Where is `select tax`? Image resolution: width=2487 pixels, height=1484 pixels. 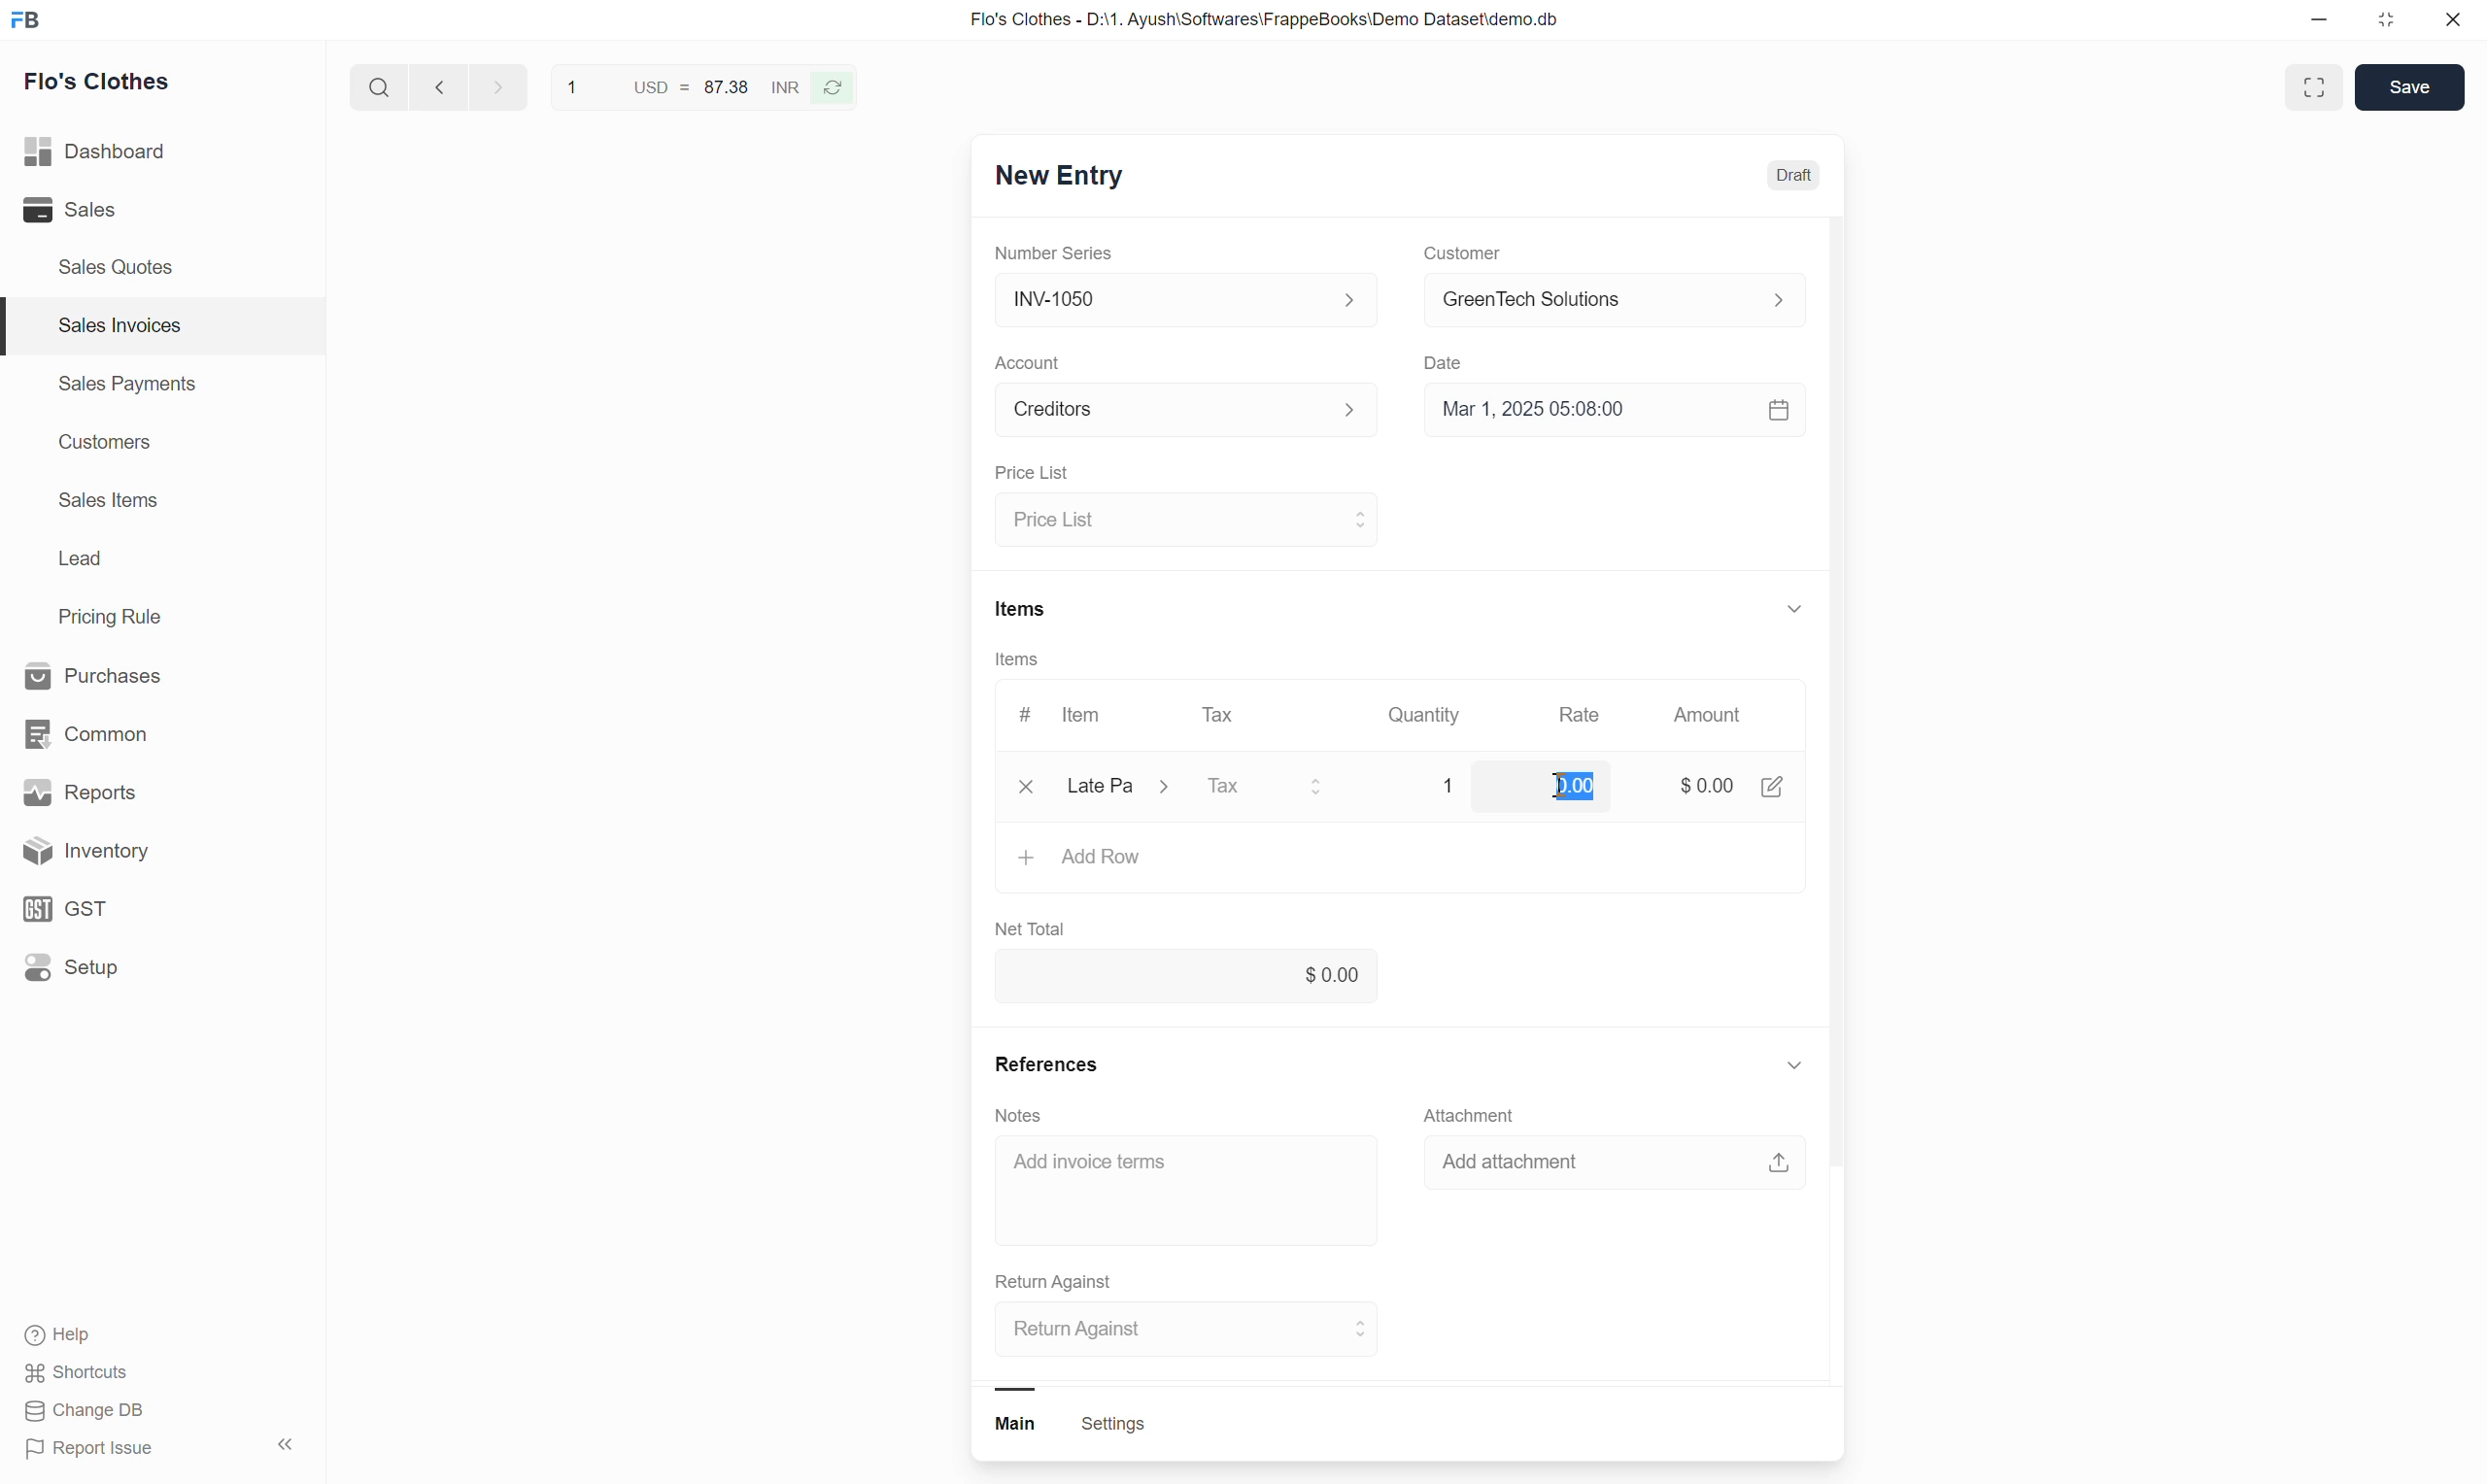
select tax is located at coordinates (1269, 785).